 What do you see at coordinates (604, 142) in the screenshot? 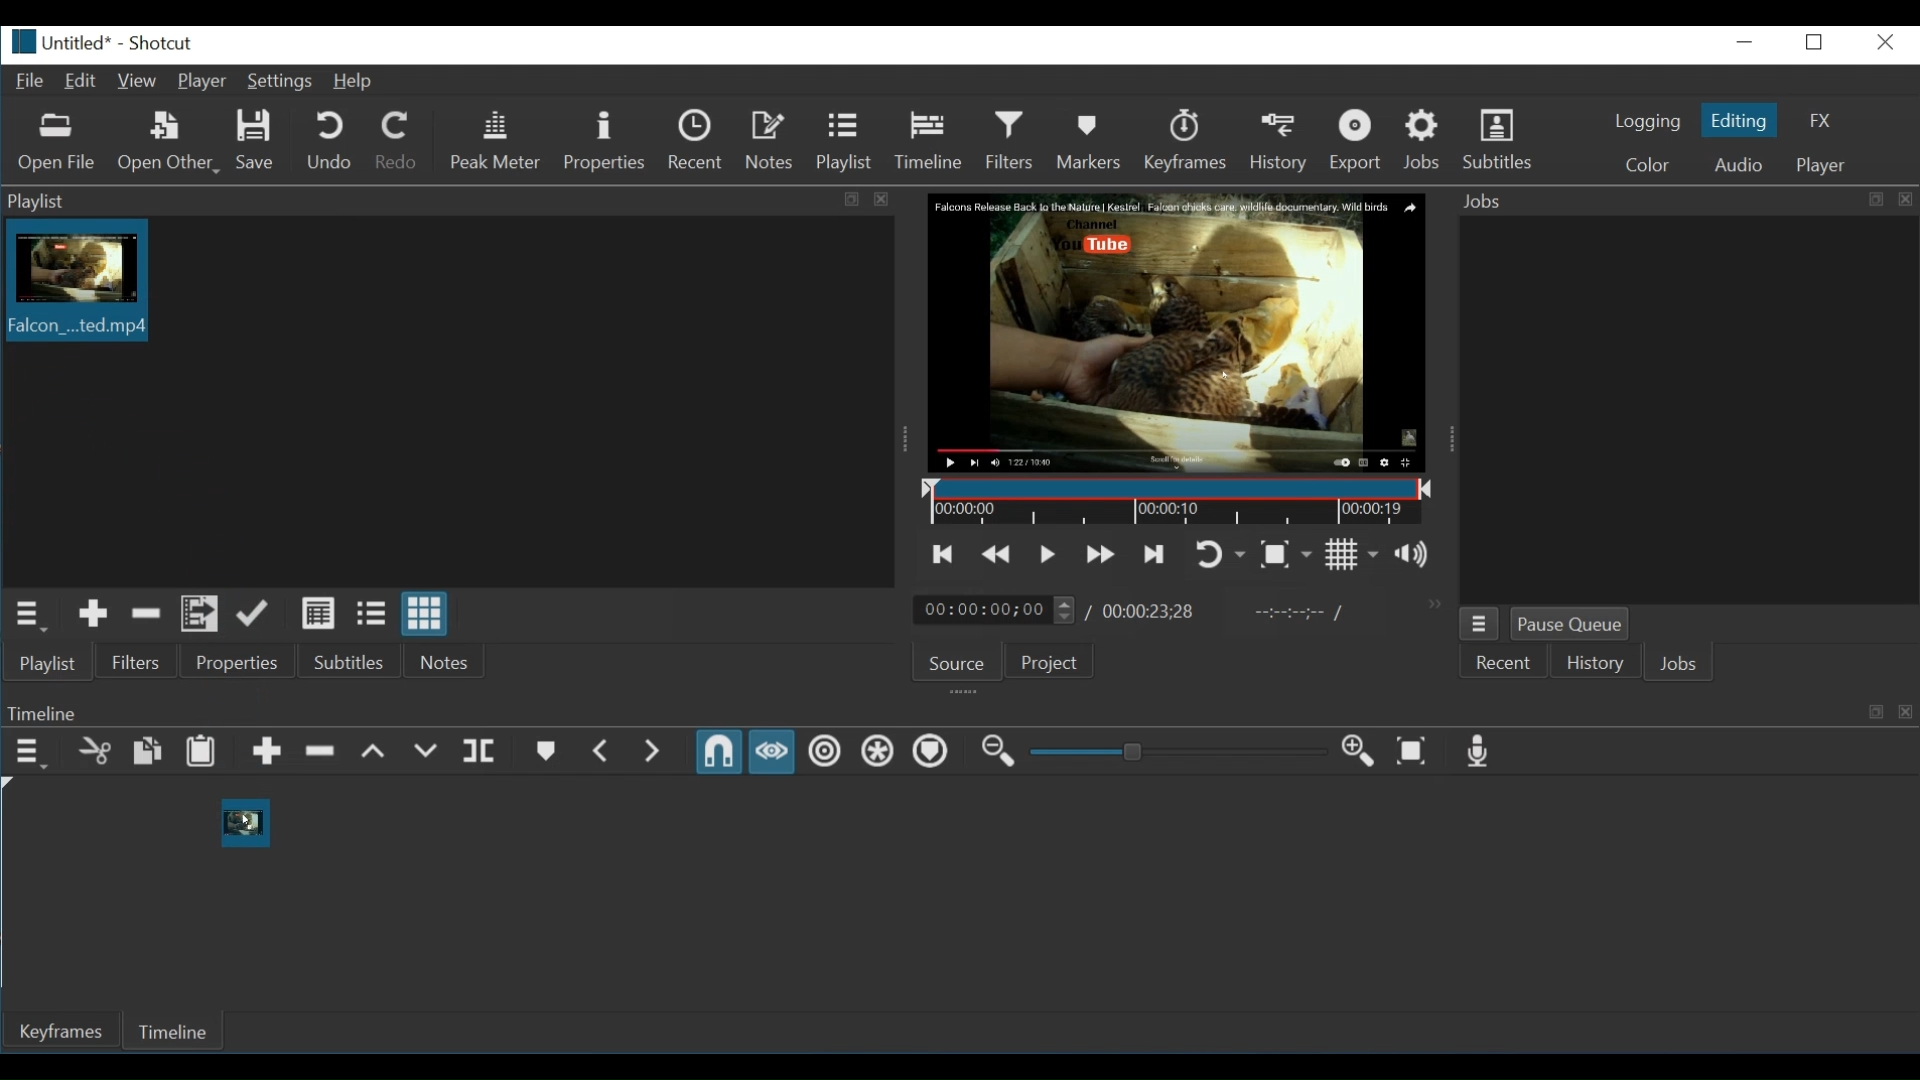
I see `Properties` at bounding box center [604, 142].